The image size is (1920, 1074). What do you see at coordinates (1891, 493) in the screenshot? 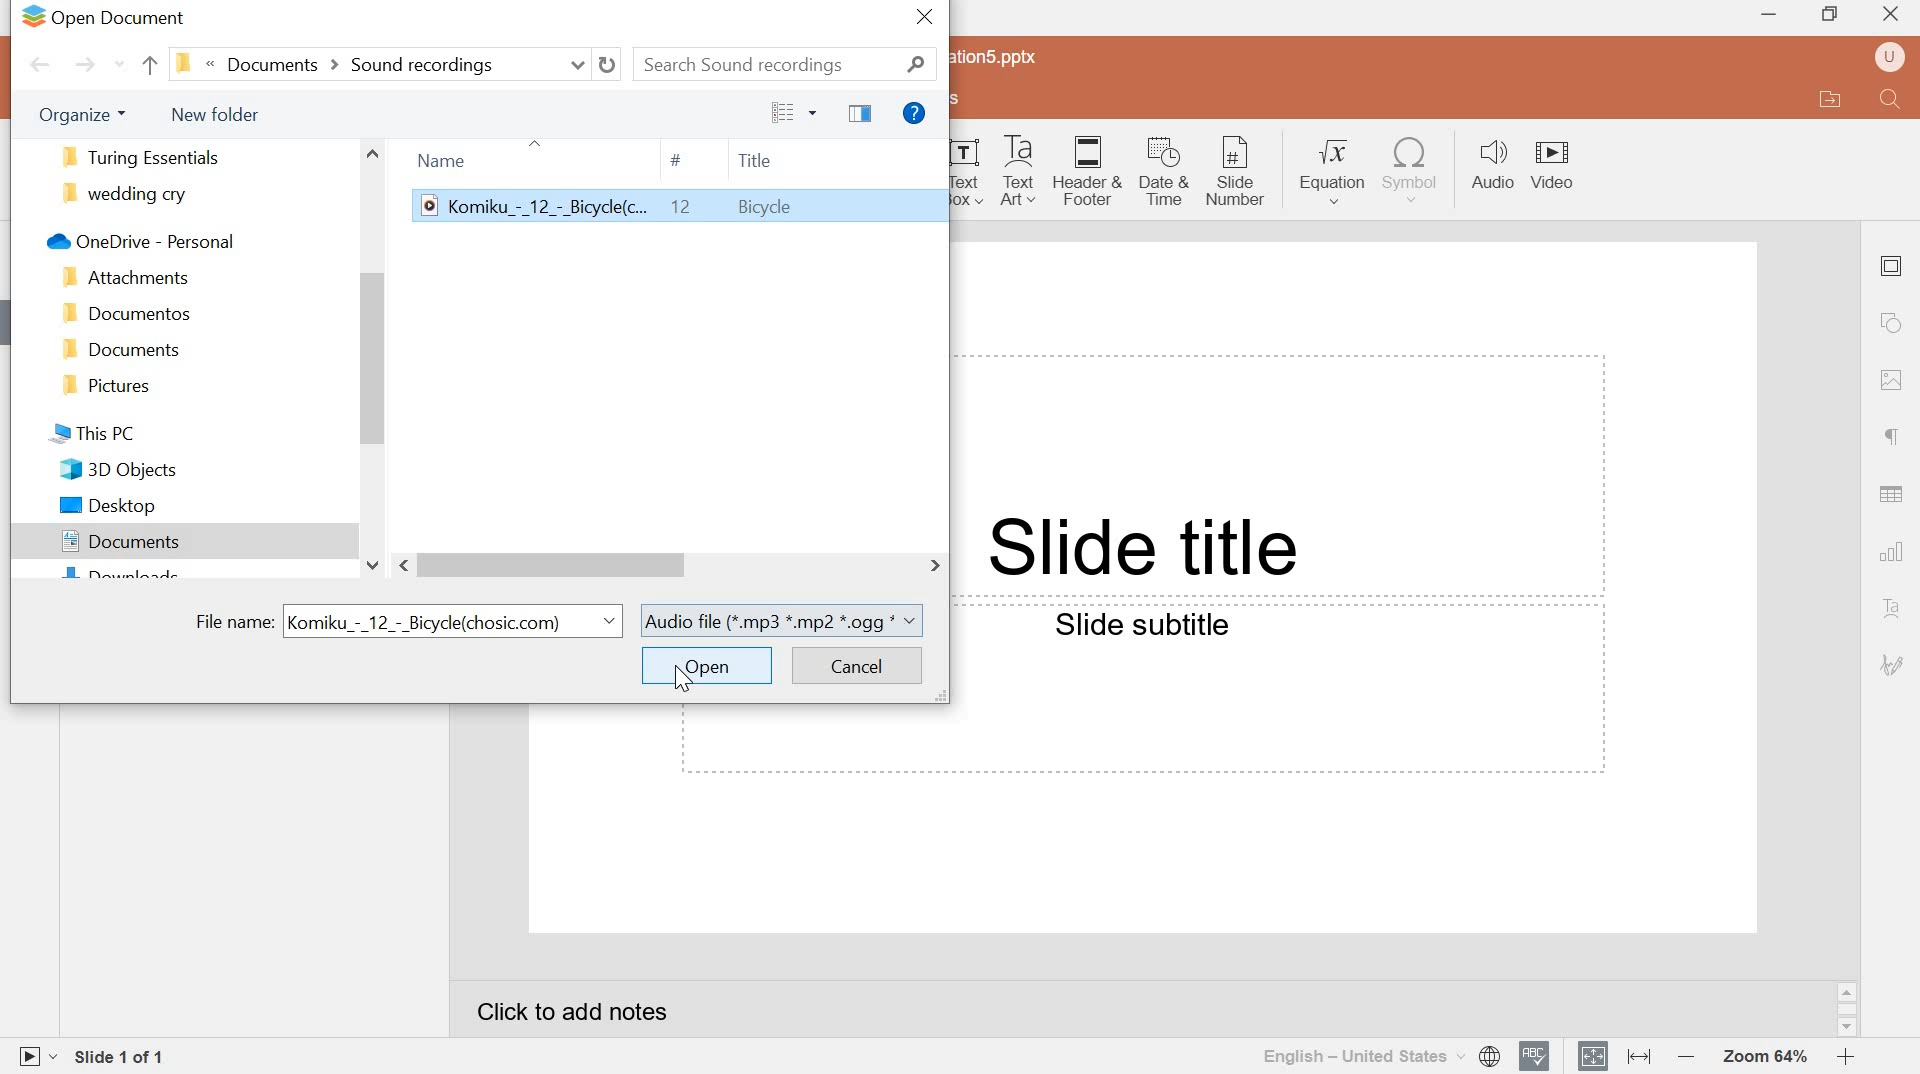
I see `Table settings` at bounding box center [1891, 493].